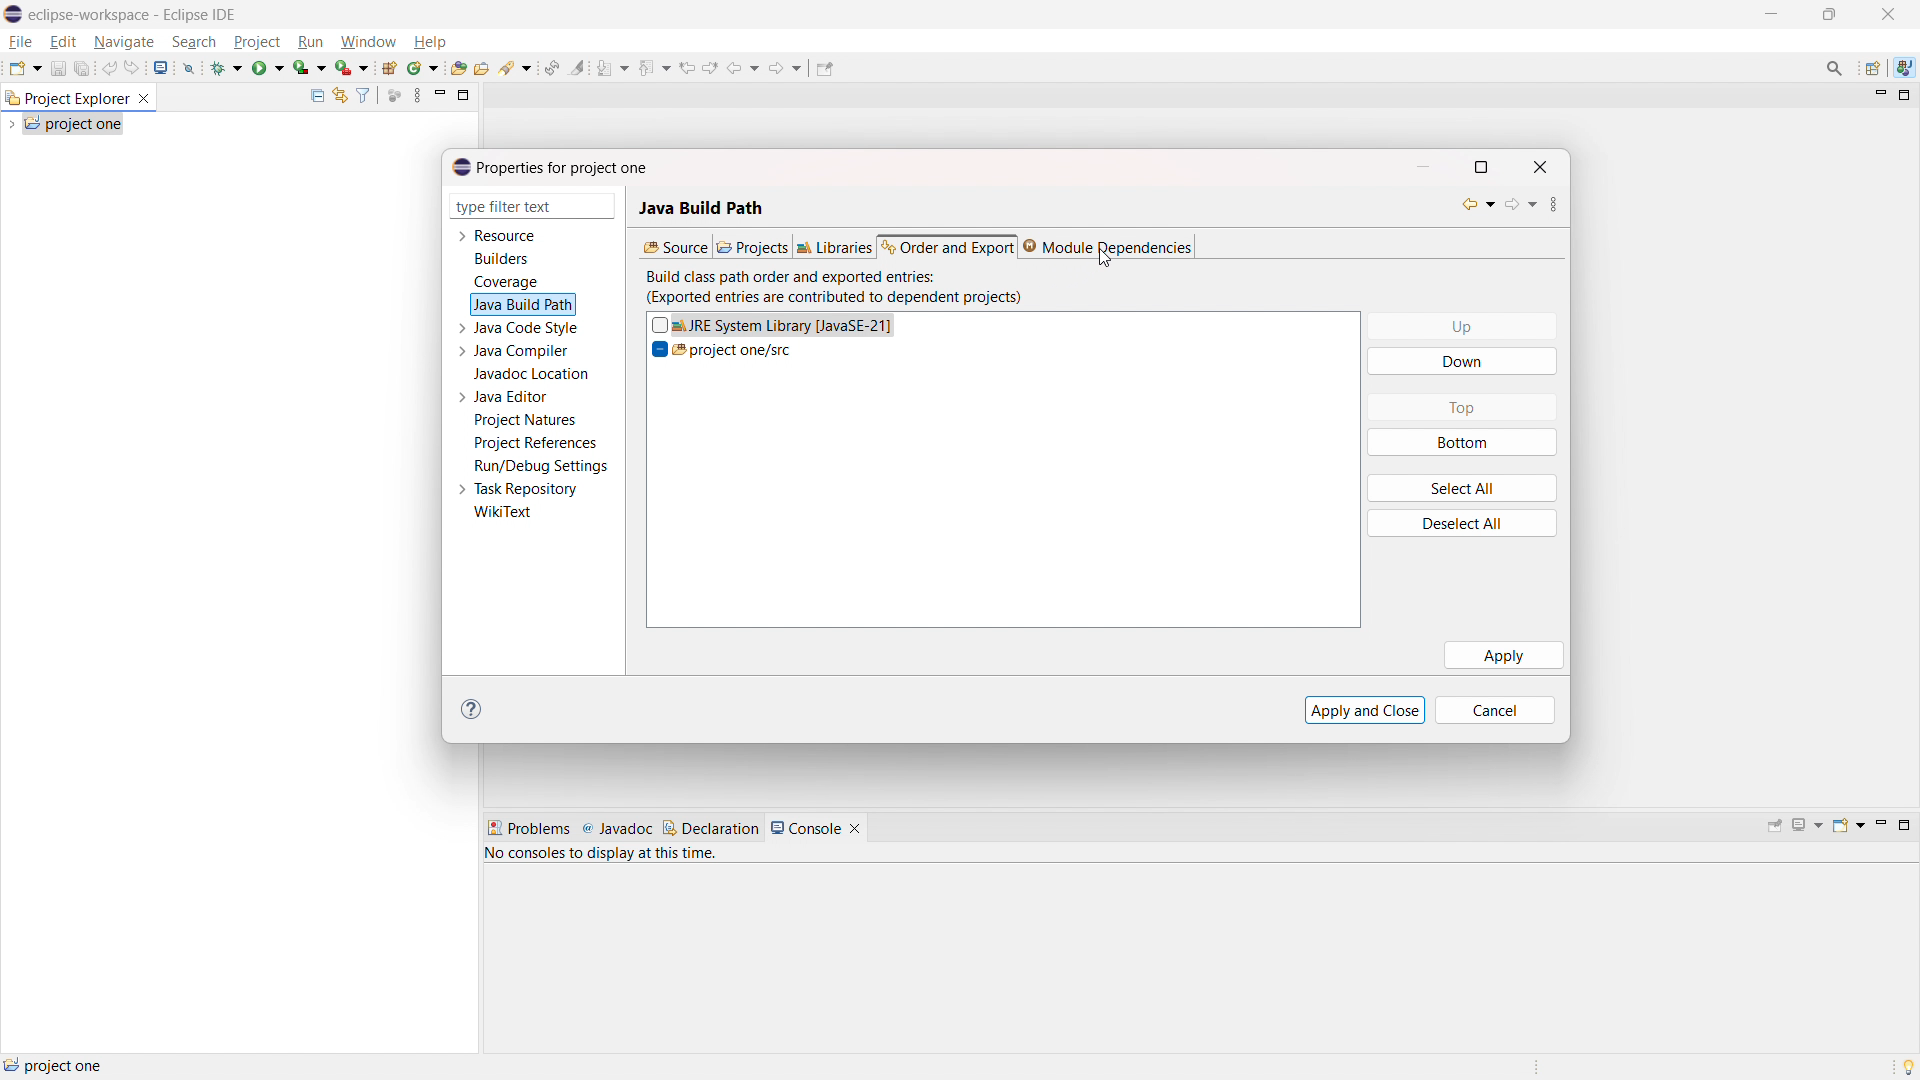 The width and height of the screenshot is (1920, 1080). Describe the element at coordinates (1874, 69) in the screenshot. I see `open perspective` at that location.